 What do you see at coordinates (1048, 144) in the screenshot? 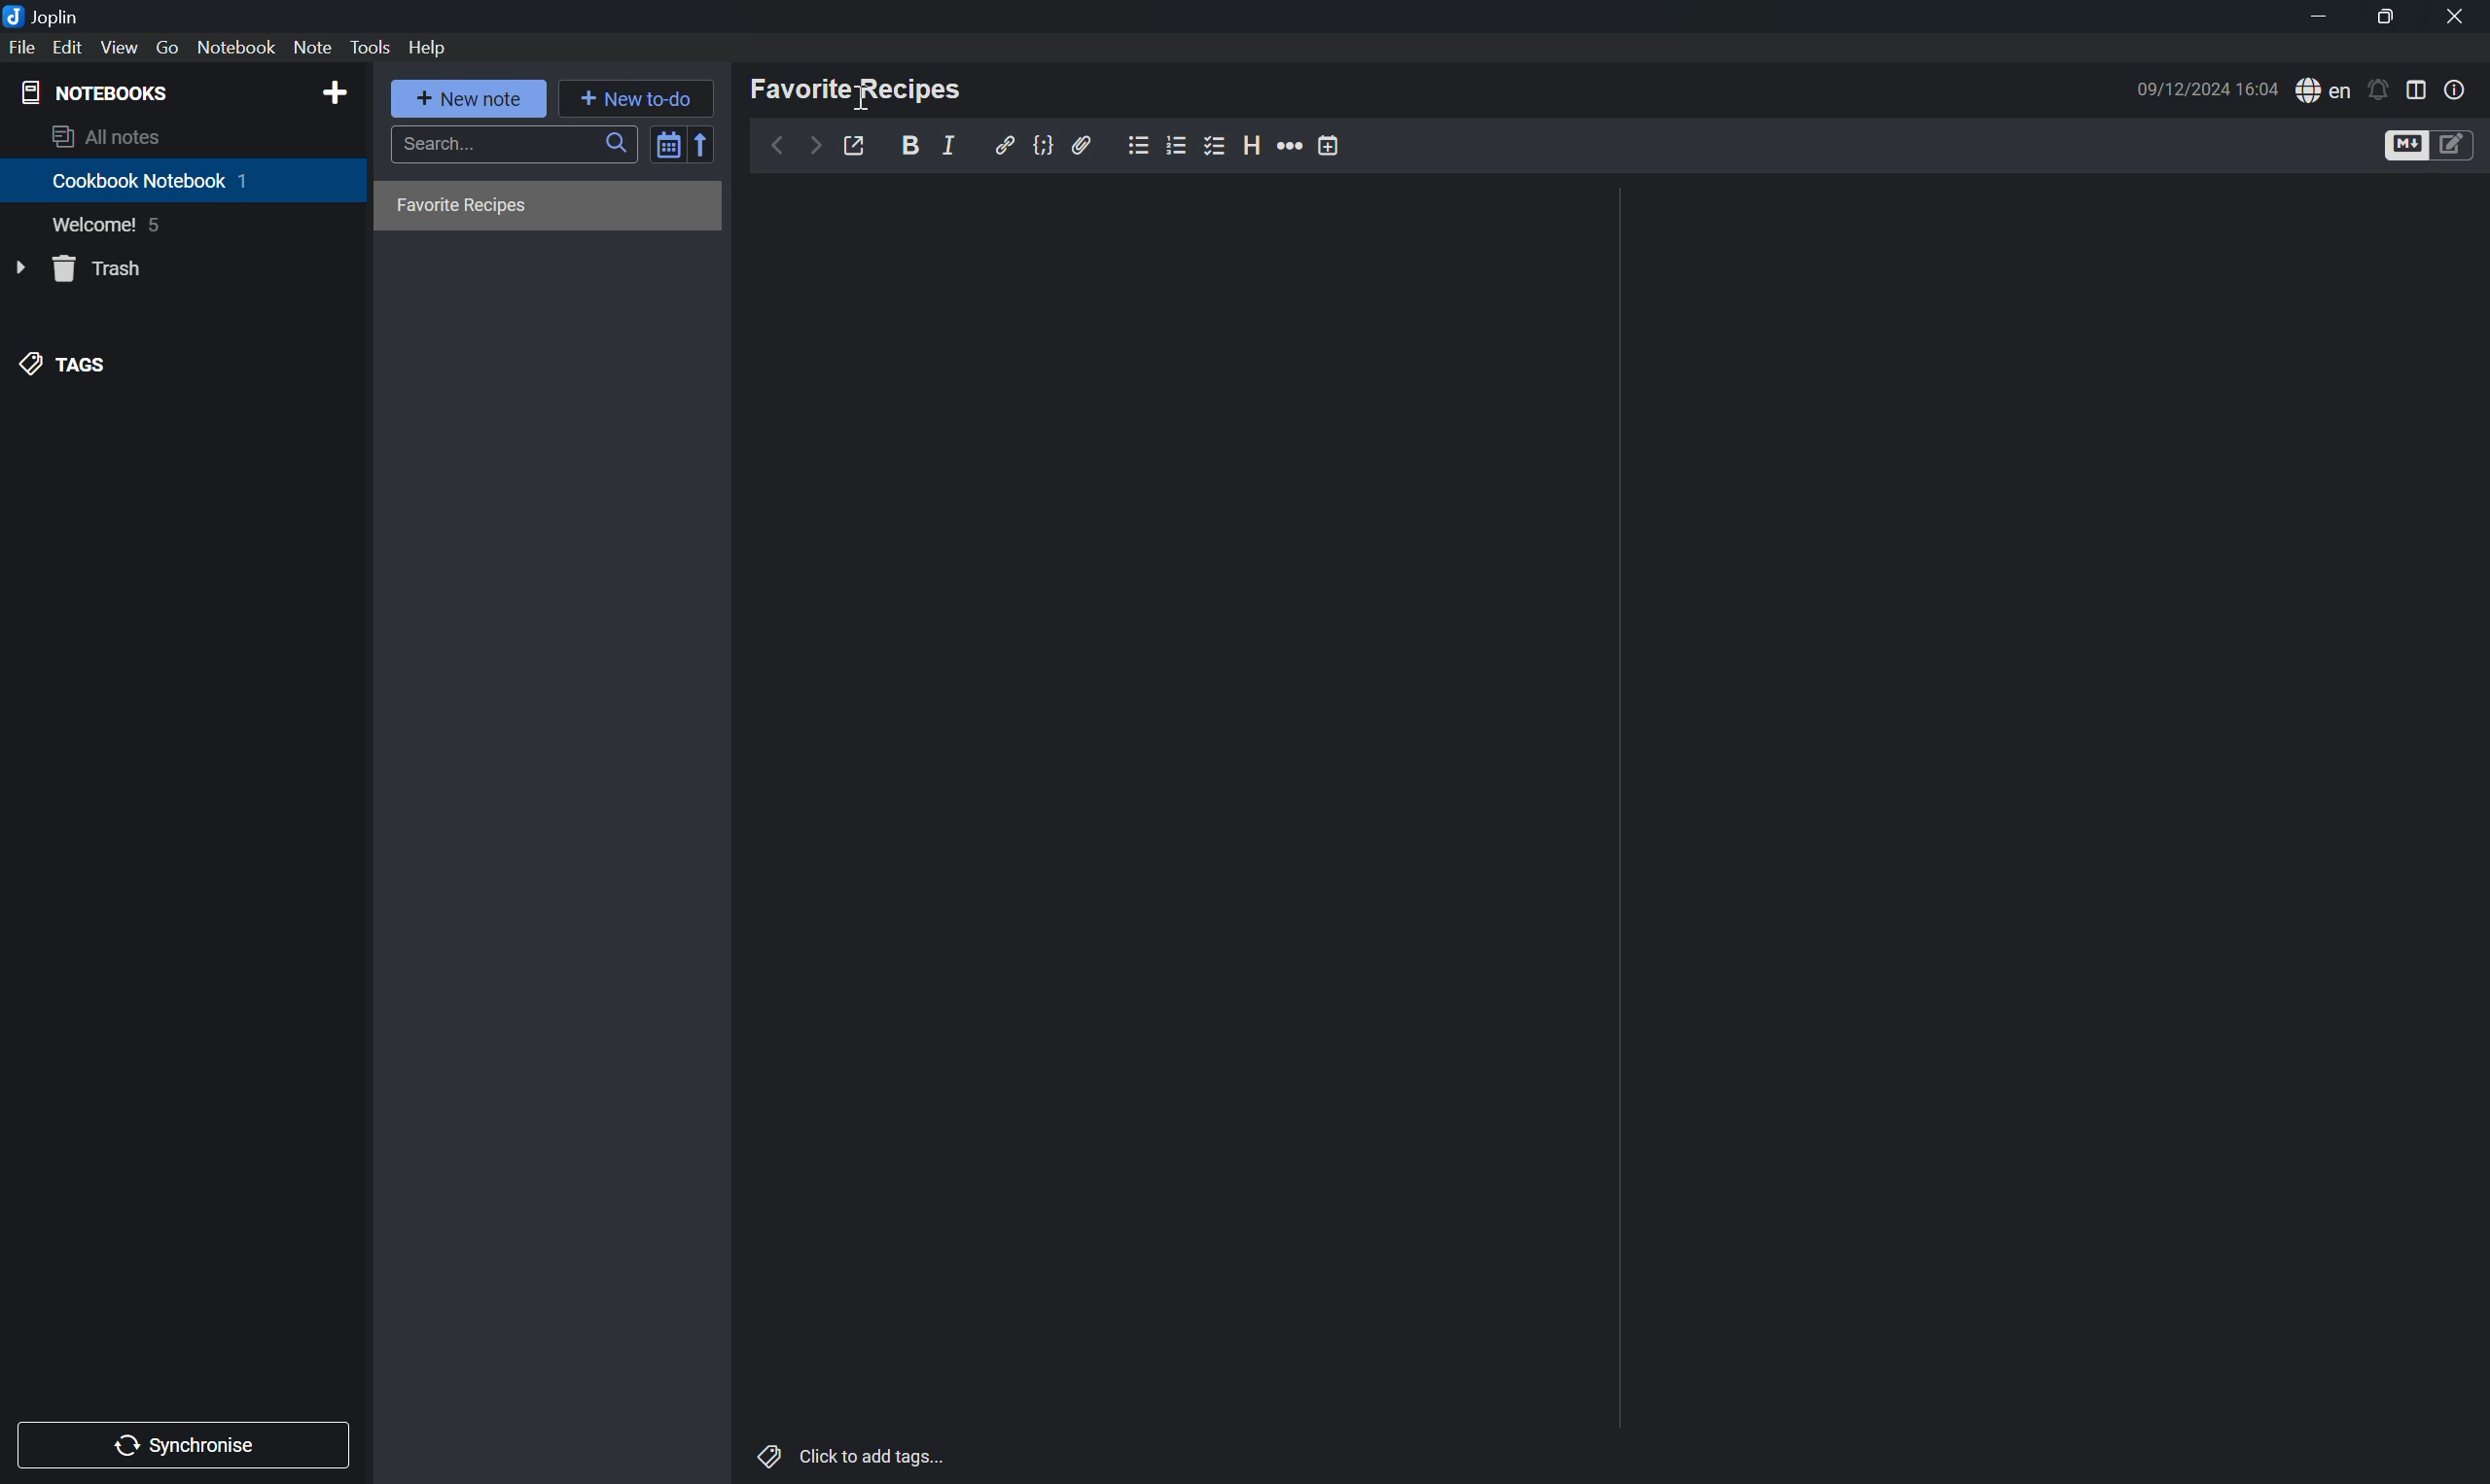
I see `Code block` at bounding box center [1048, 144].